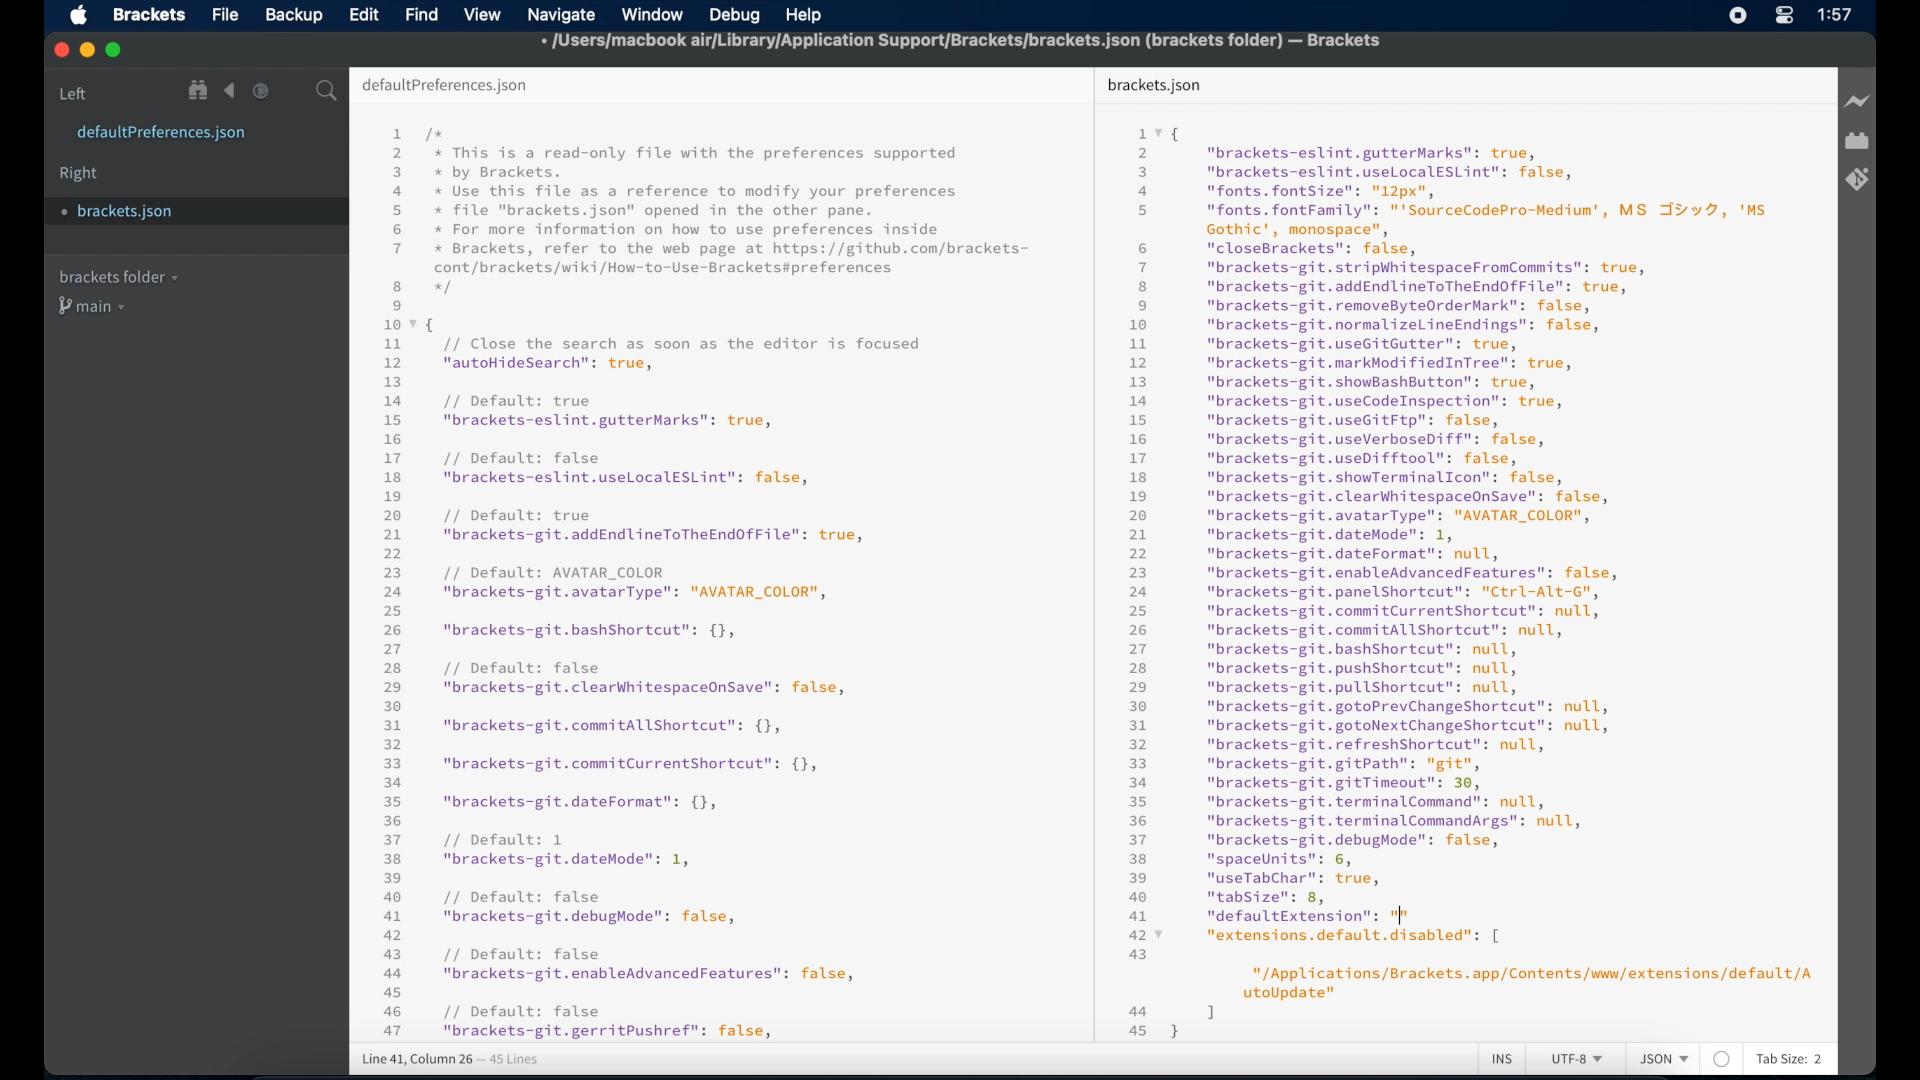 The width and height of the screenshot is (1920, 1080). What do you see at coordinates (1857, 179) in the screenshot?
I see `brackets git extensions` at bounding box center [1857, 179].